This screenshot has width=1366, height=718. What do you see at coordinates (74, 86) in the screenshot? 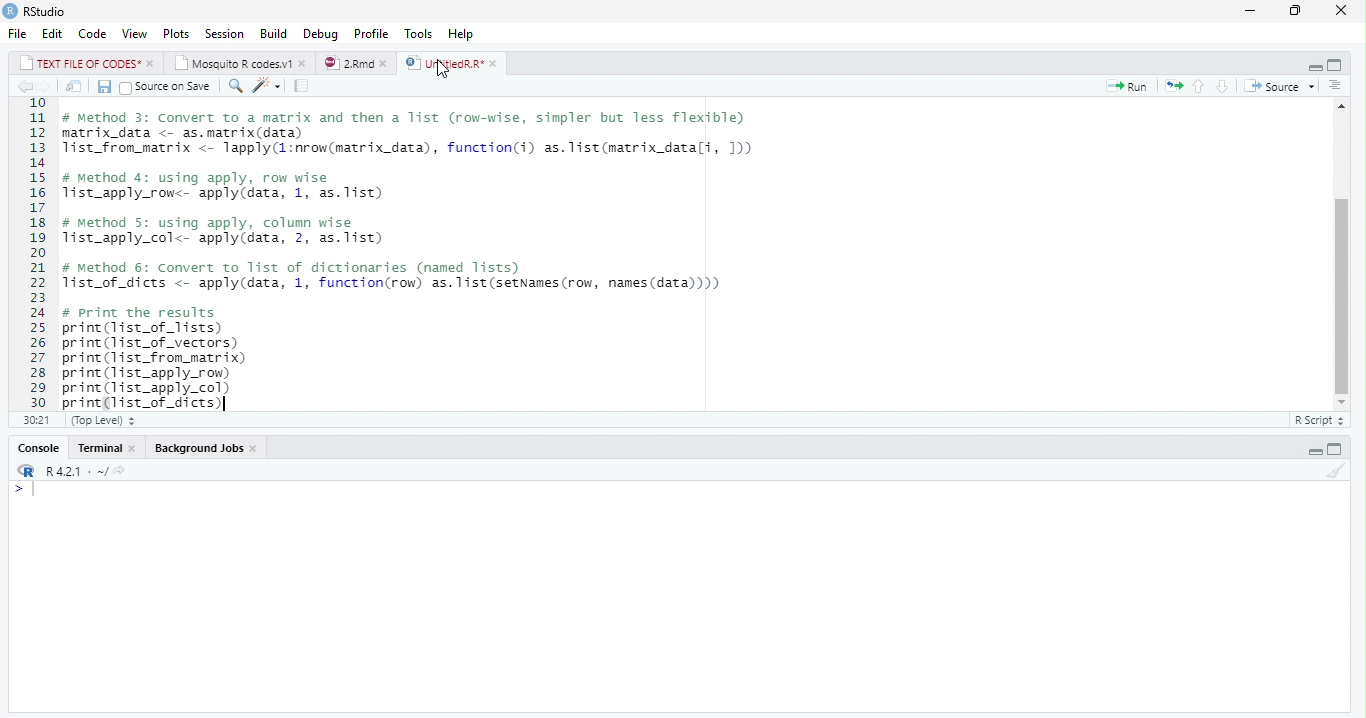
I see `Open in new window` at bounding box center [74, 86].